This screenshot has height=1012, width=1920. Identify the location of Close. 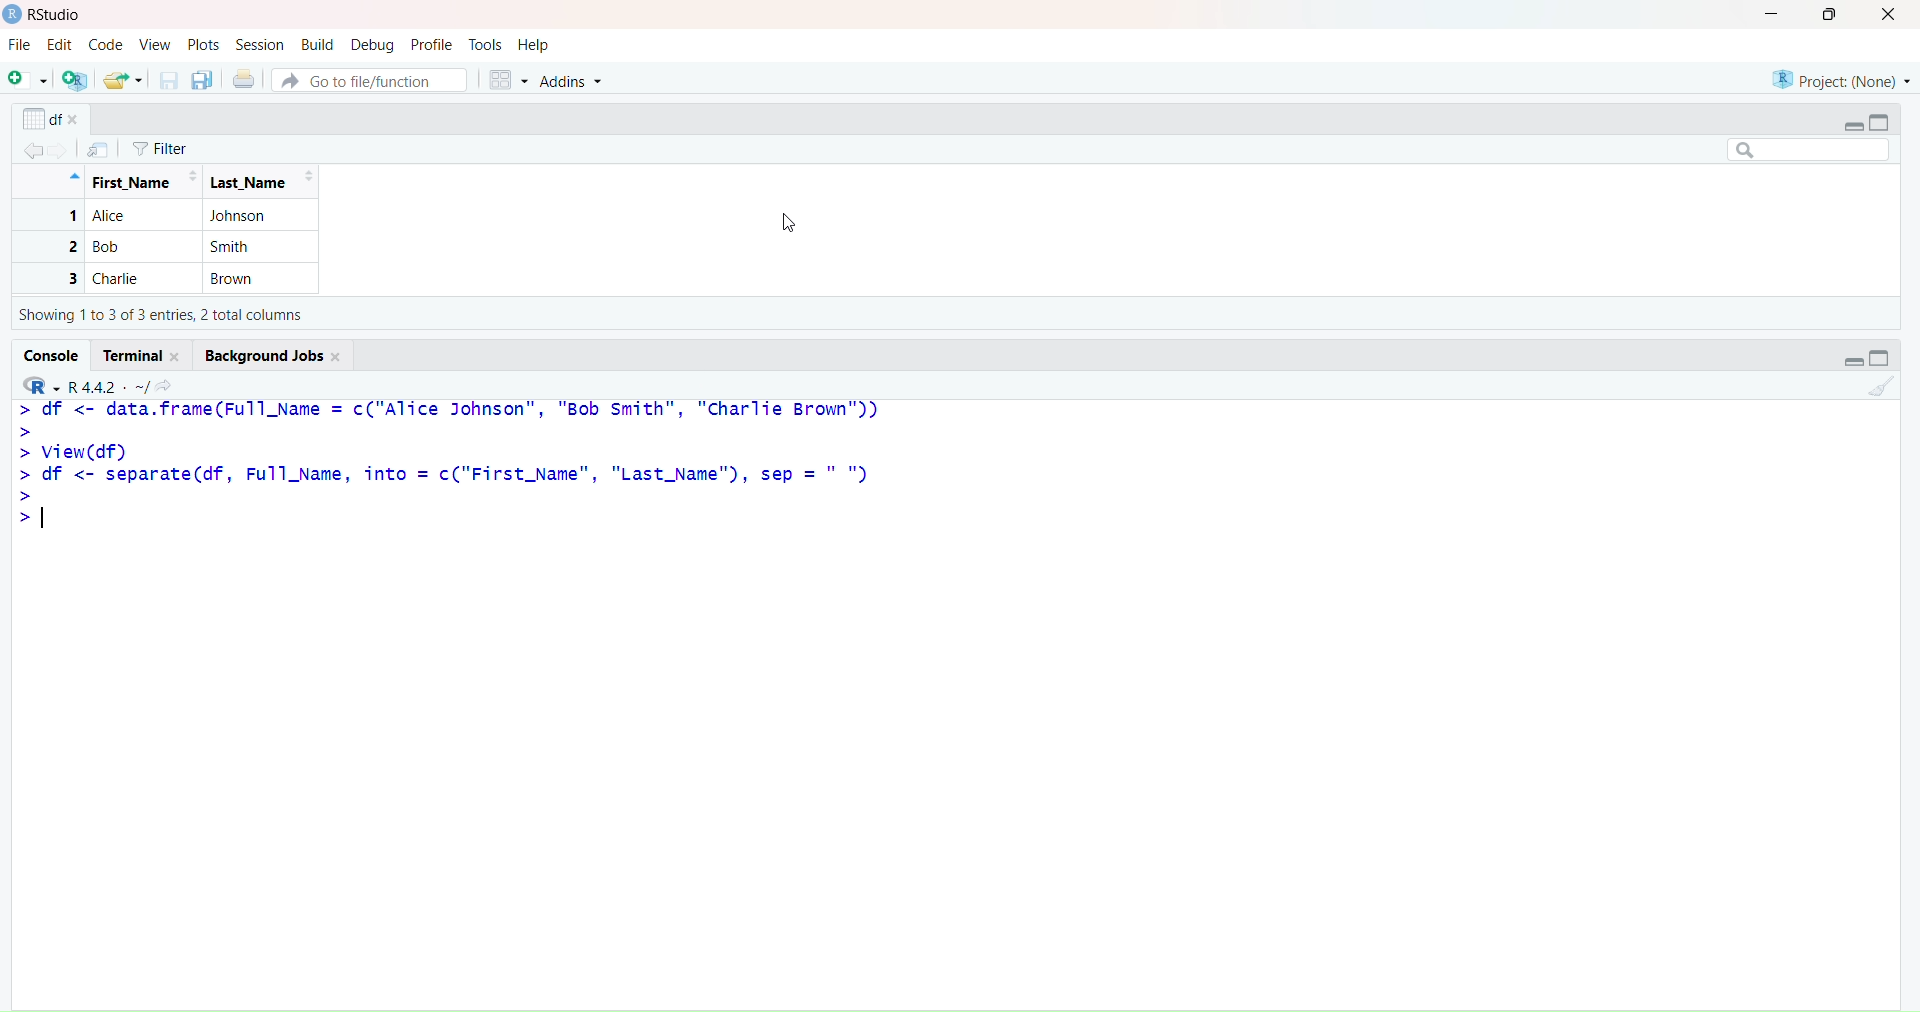
(1892, 17).